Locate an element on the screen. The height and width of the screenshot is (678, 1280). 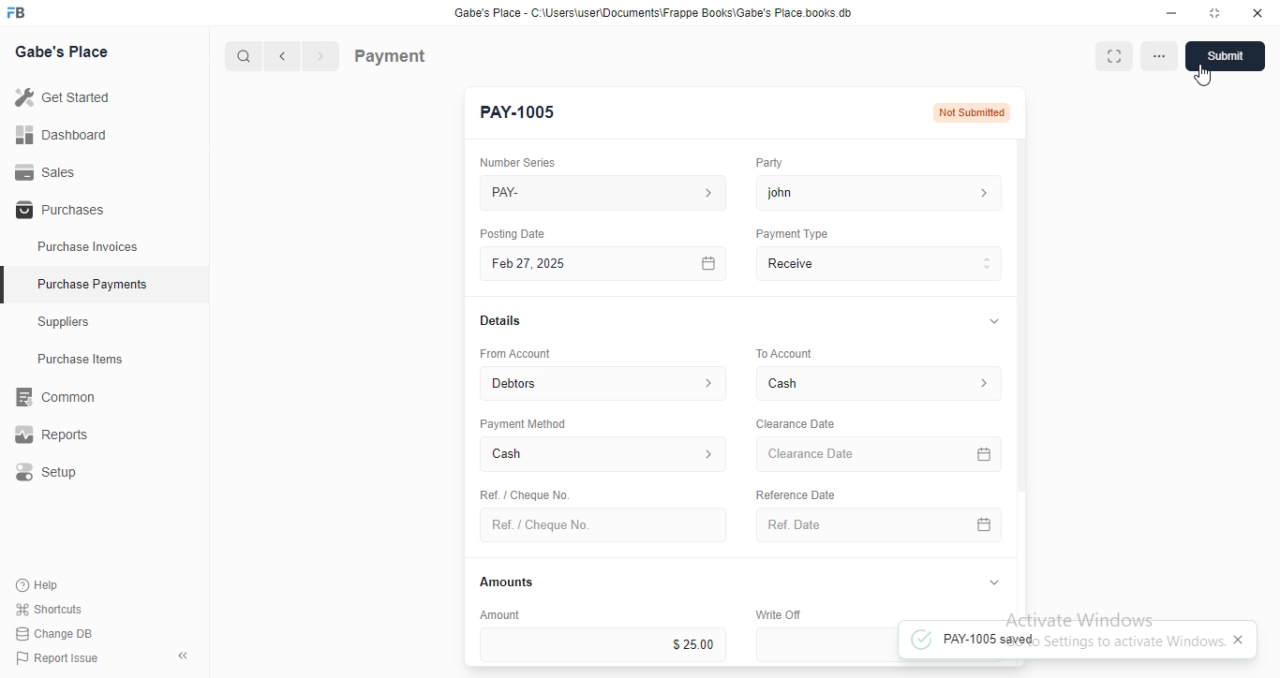
navigate backward is located at coordinates (286, 58).